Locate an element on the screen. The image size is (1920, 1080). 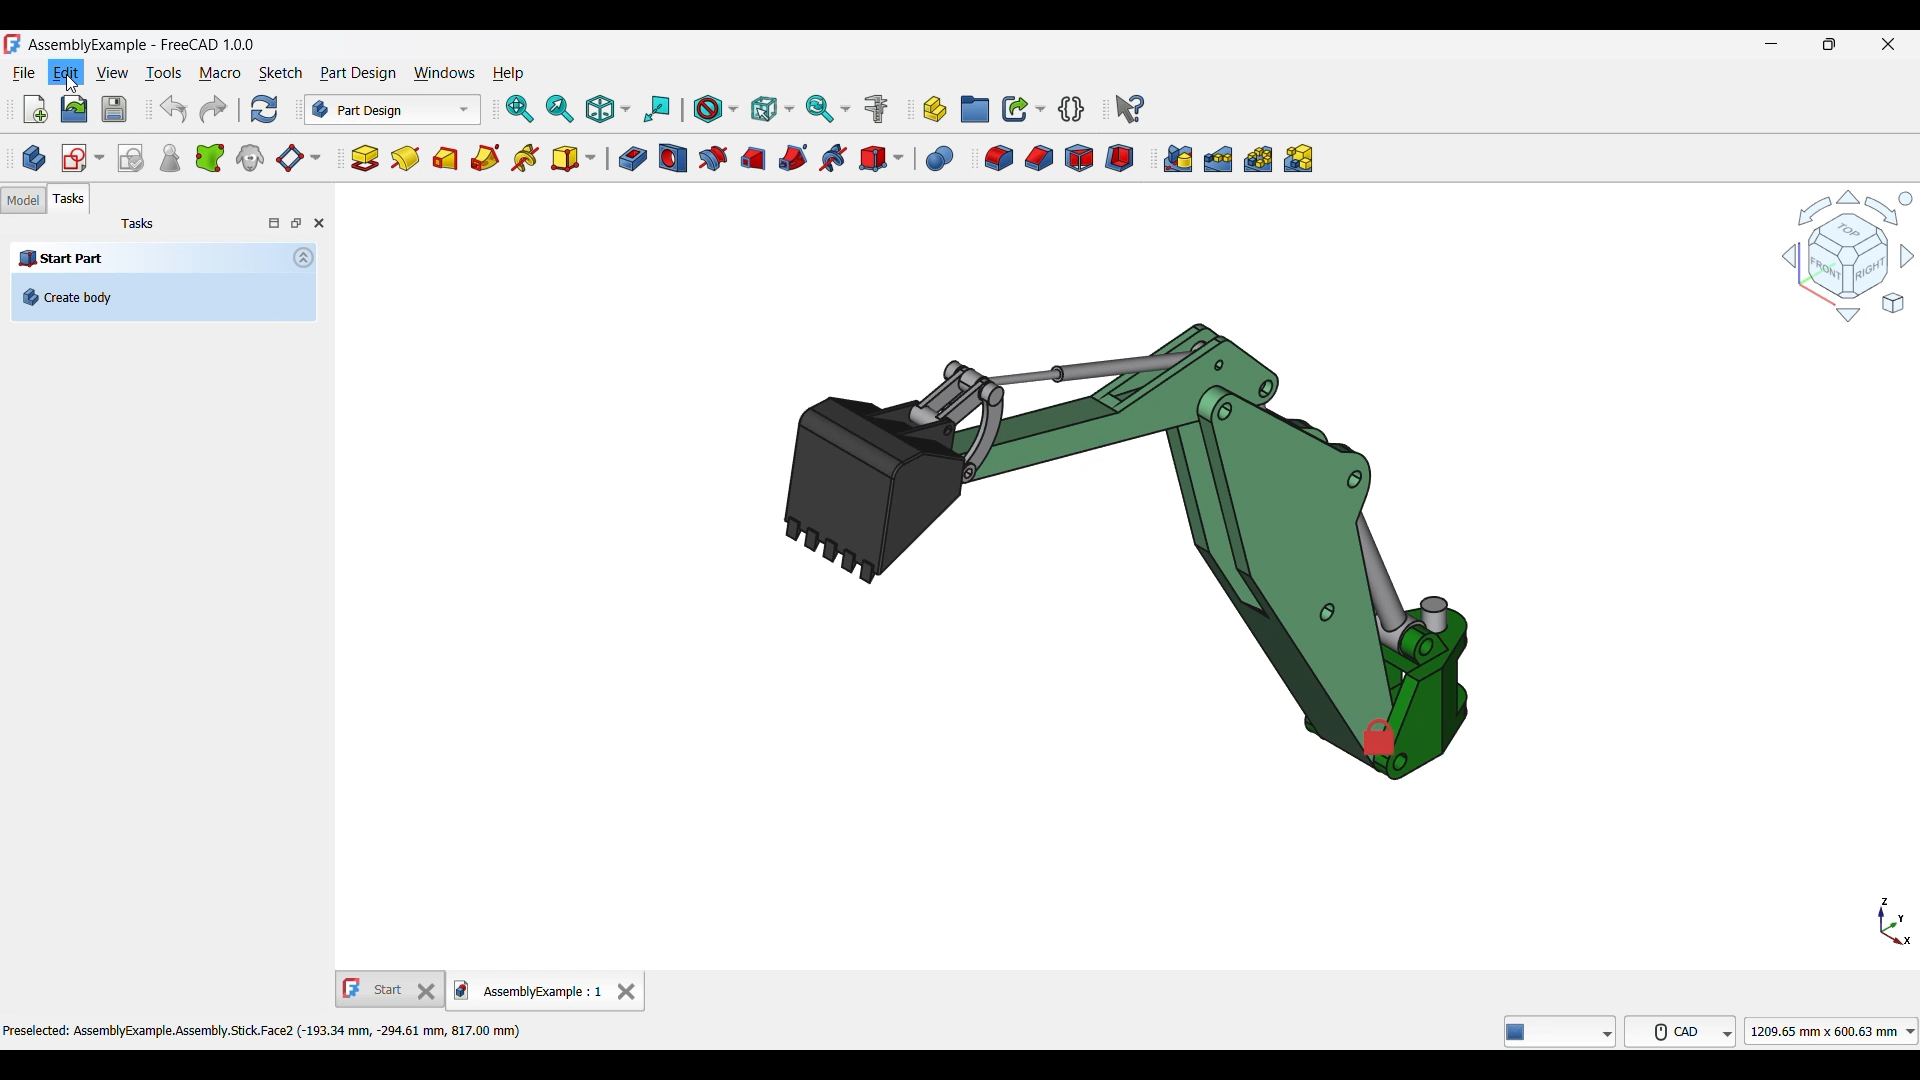
Selection filter options is located at coordinates (772, 108).